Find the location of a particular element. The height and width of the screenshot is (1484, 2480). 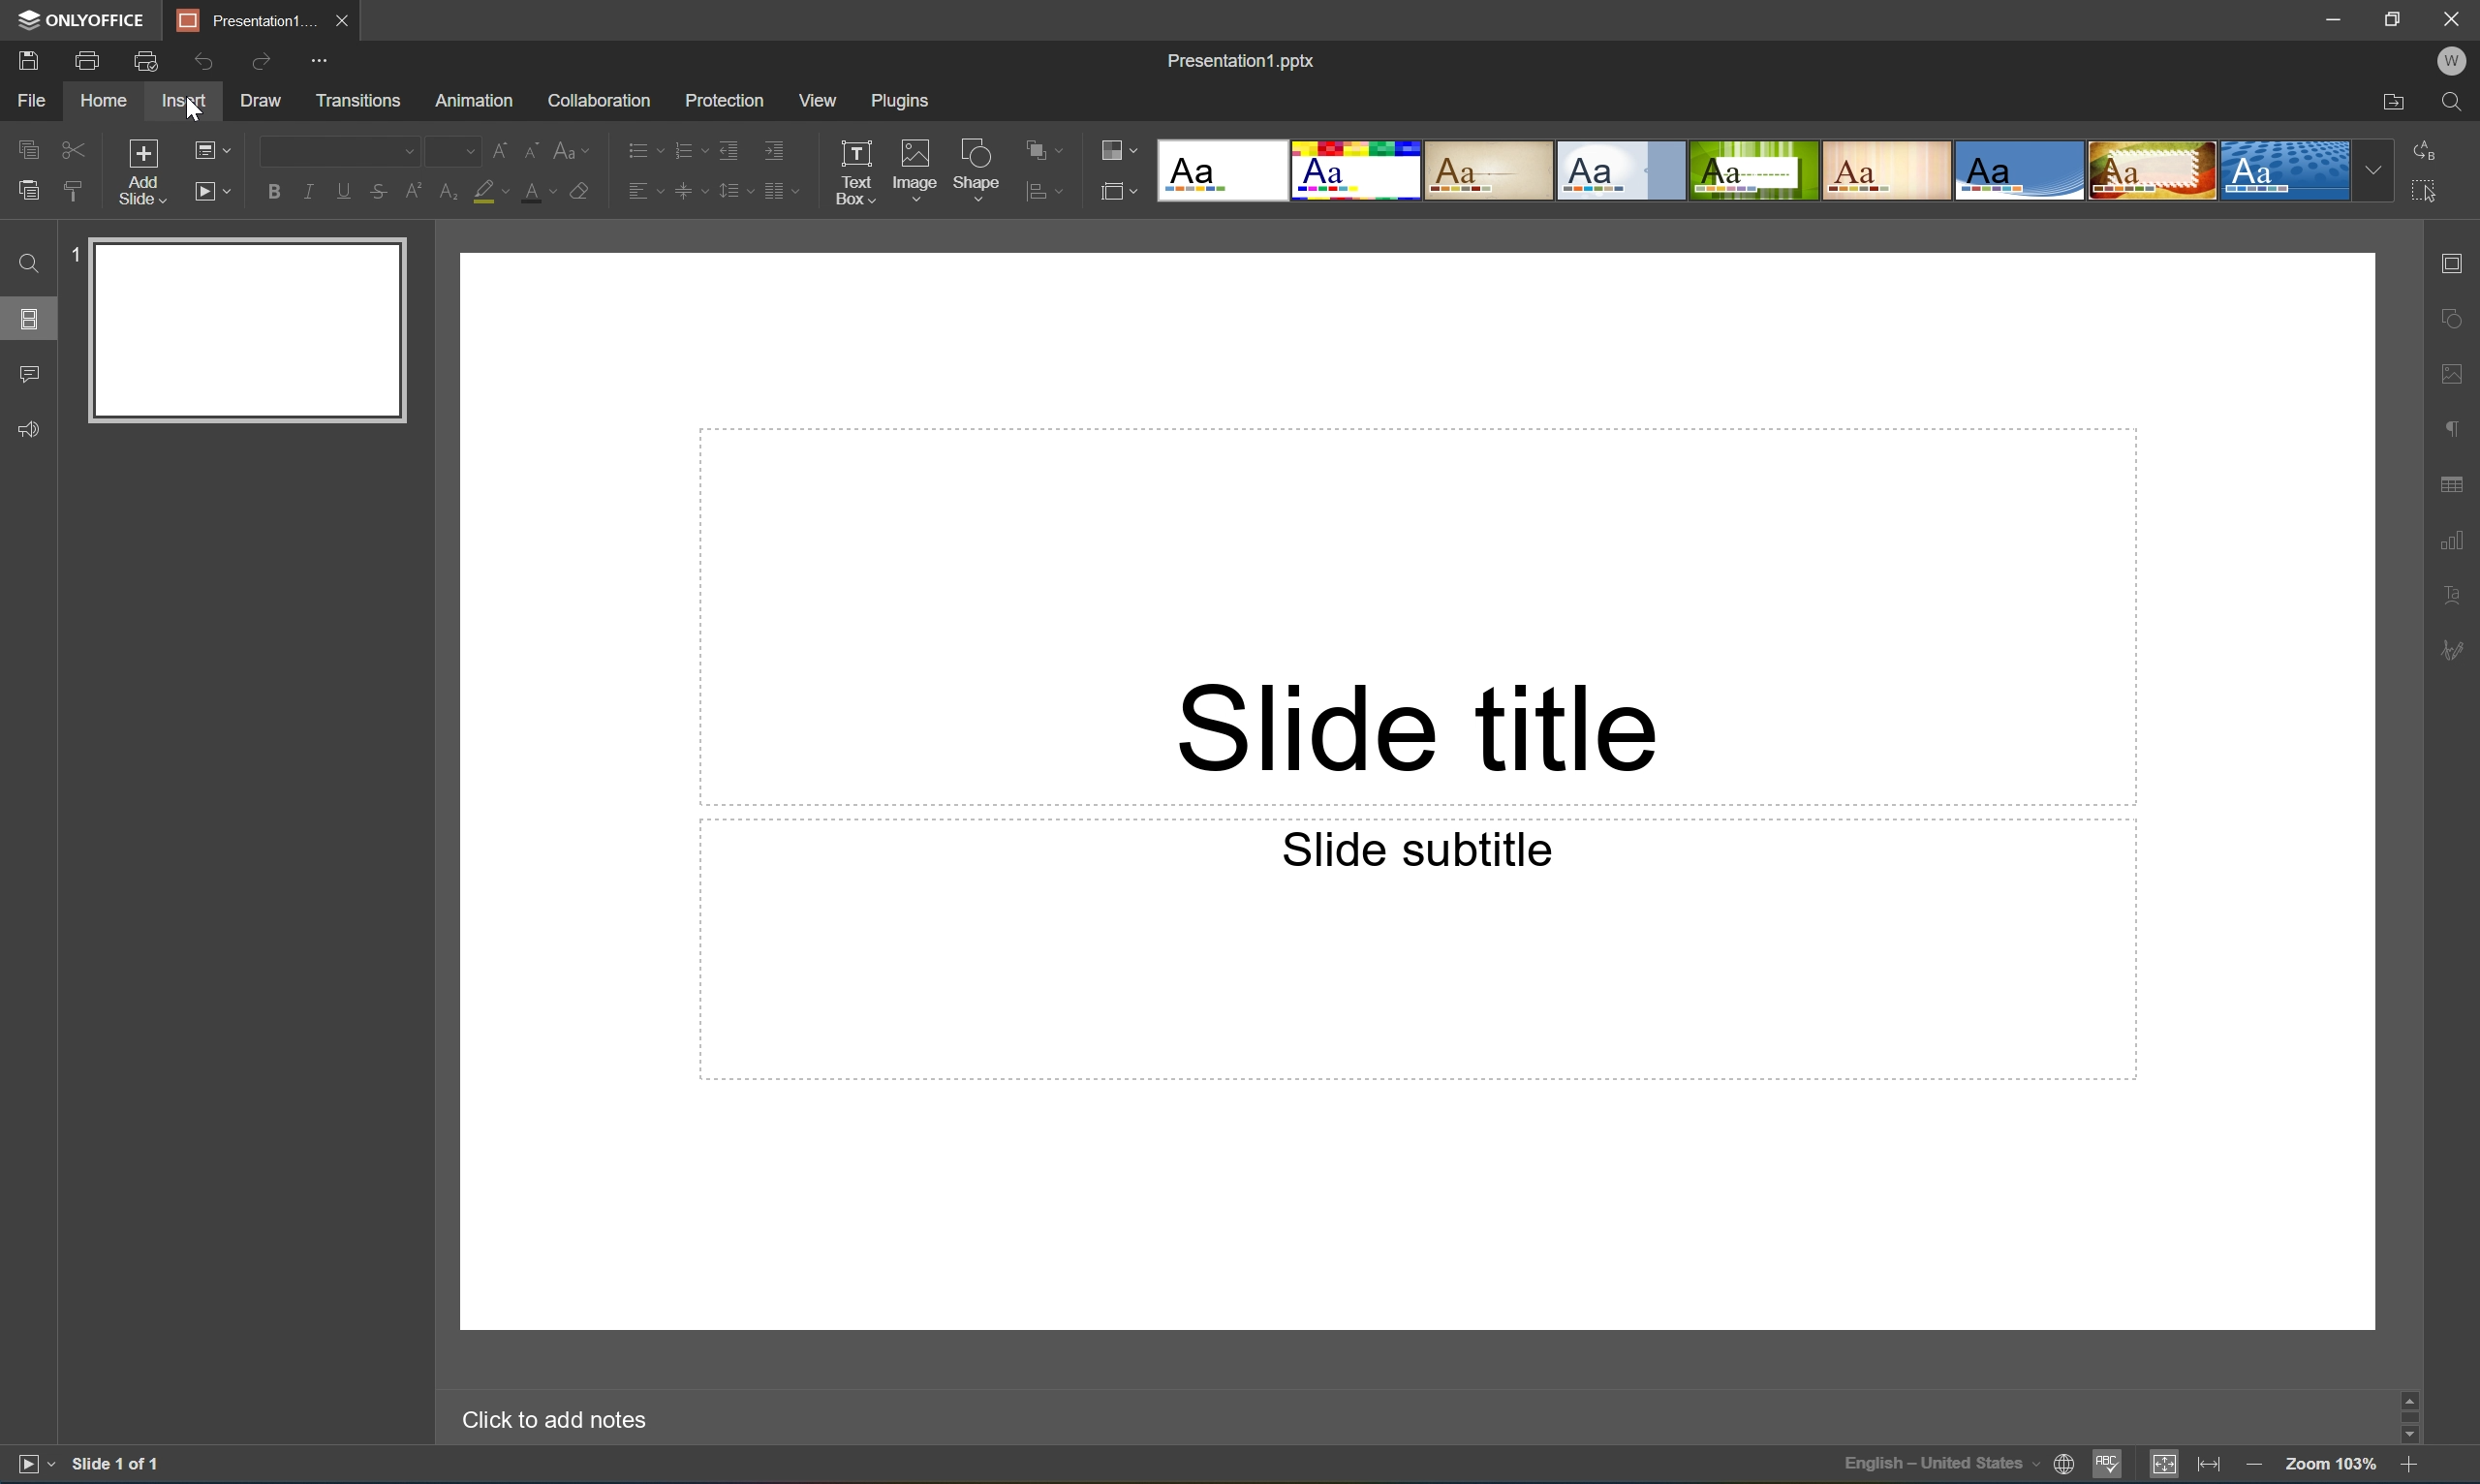

Collaboration is located at coordinates (603, 102).